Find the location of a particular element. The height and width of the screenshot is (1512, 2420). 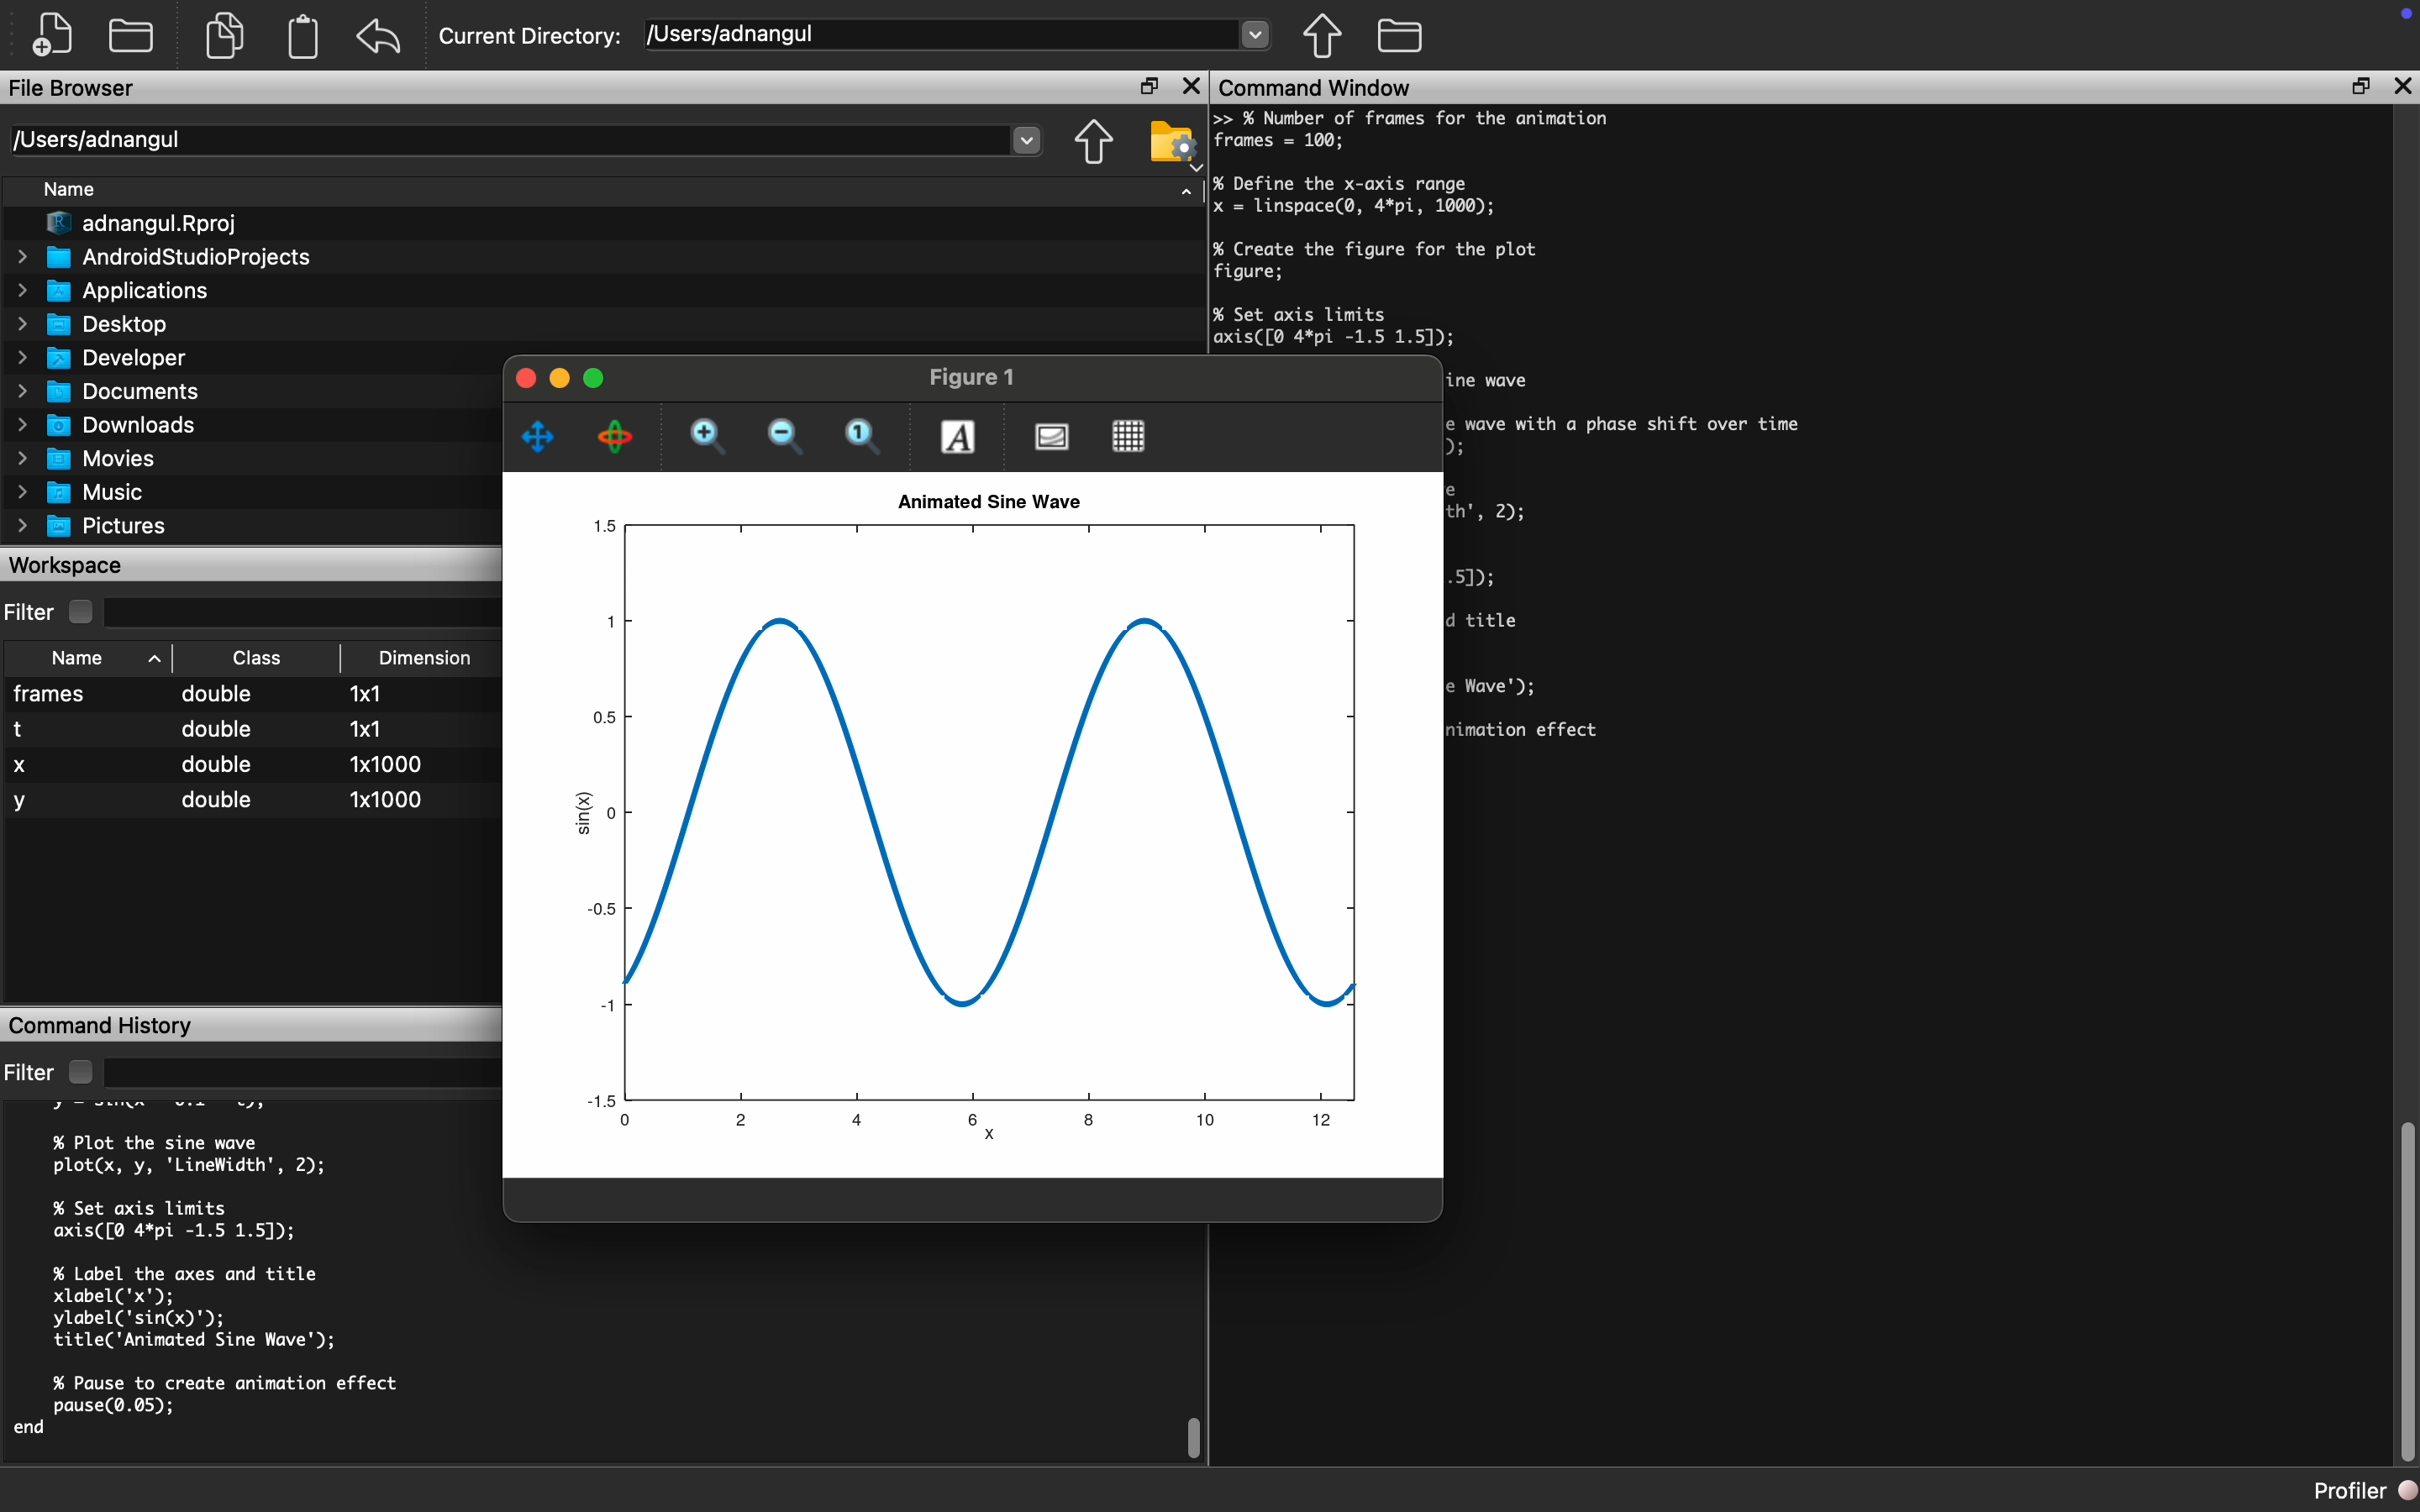

 Number of frames for the animation)Fras = 100; is located at coordinates (1427, 132).